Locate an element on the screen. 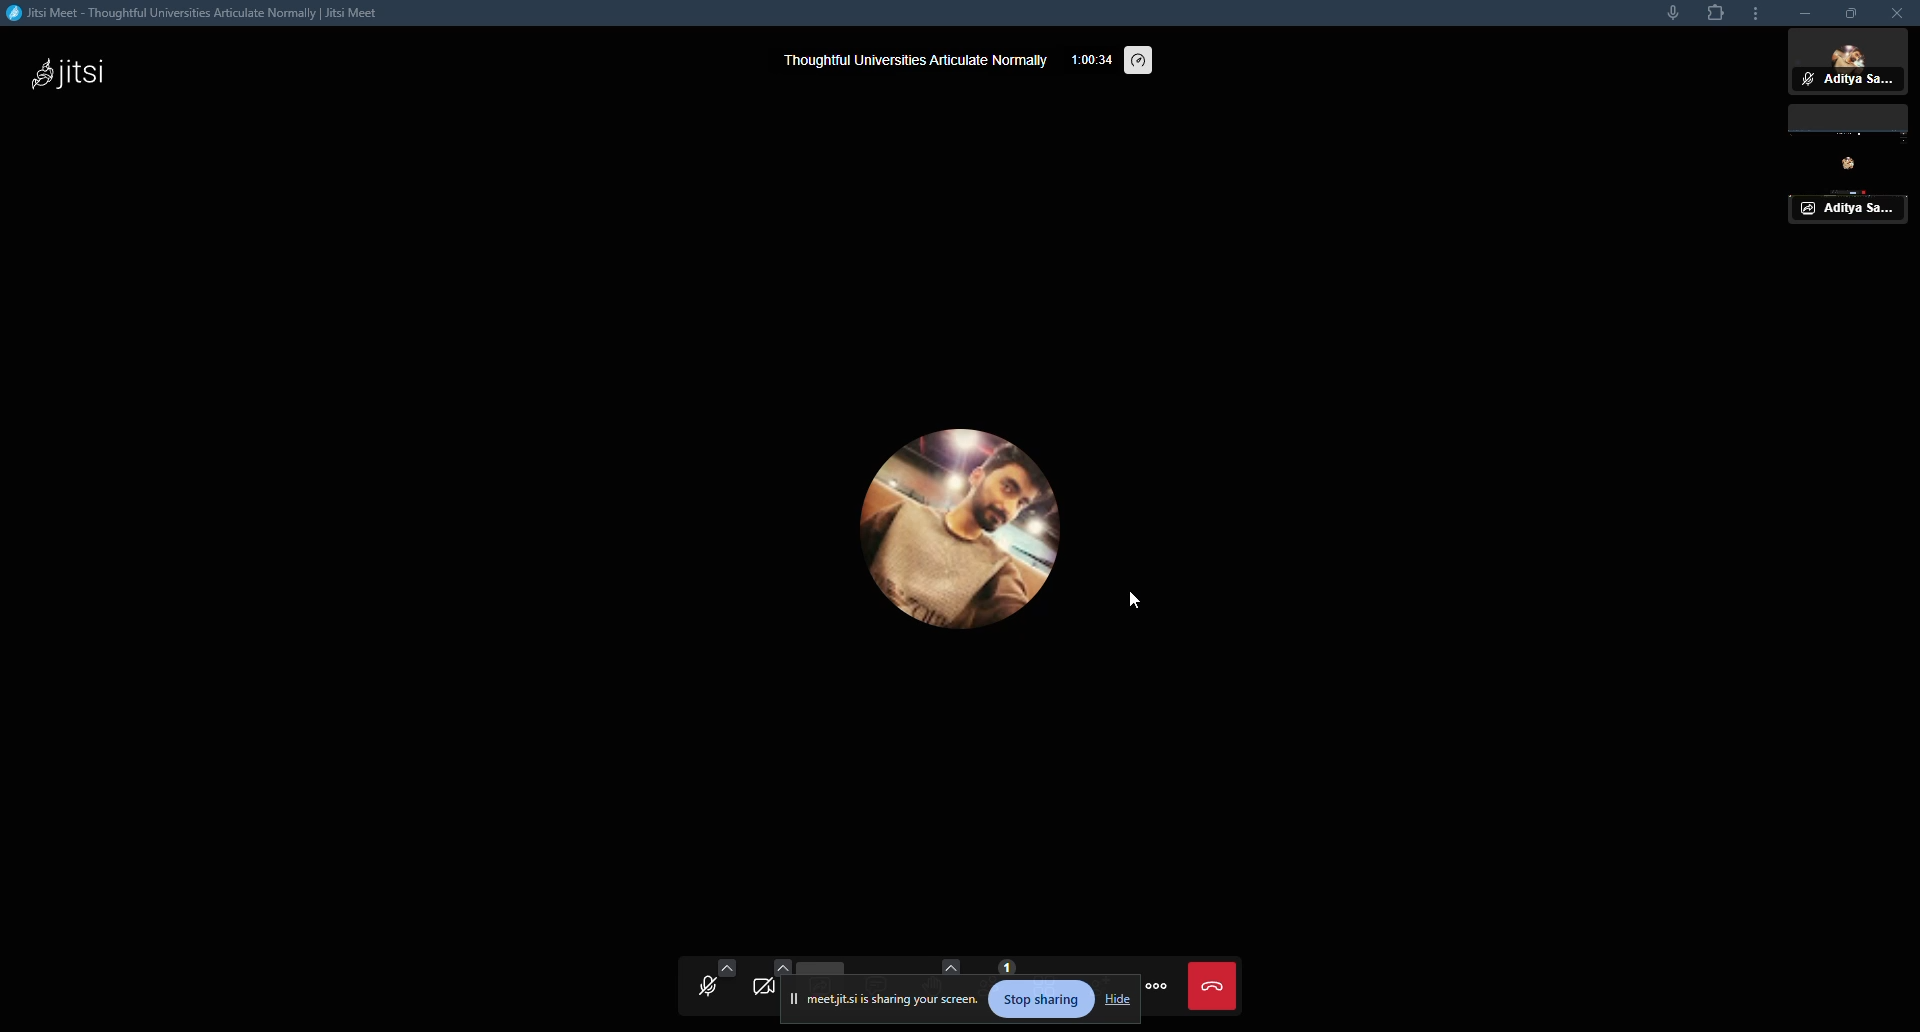 The image size is (1920, 1032). extensions is located at coordinates (1717, 16).